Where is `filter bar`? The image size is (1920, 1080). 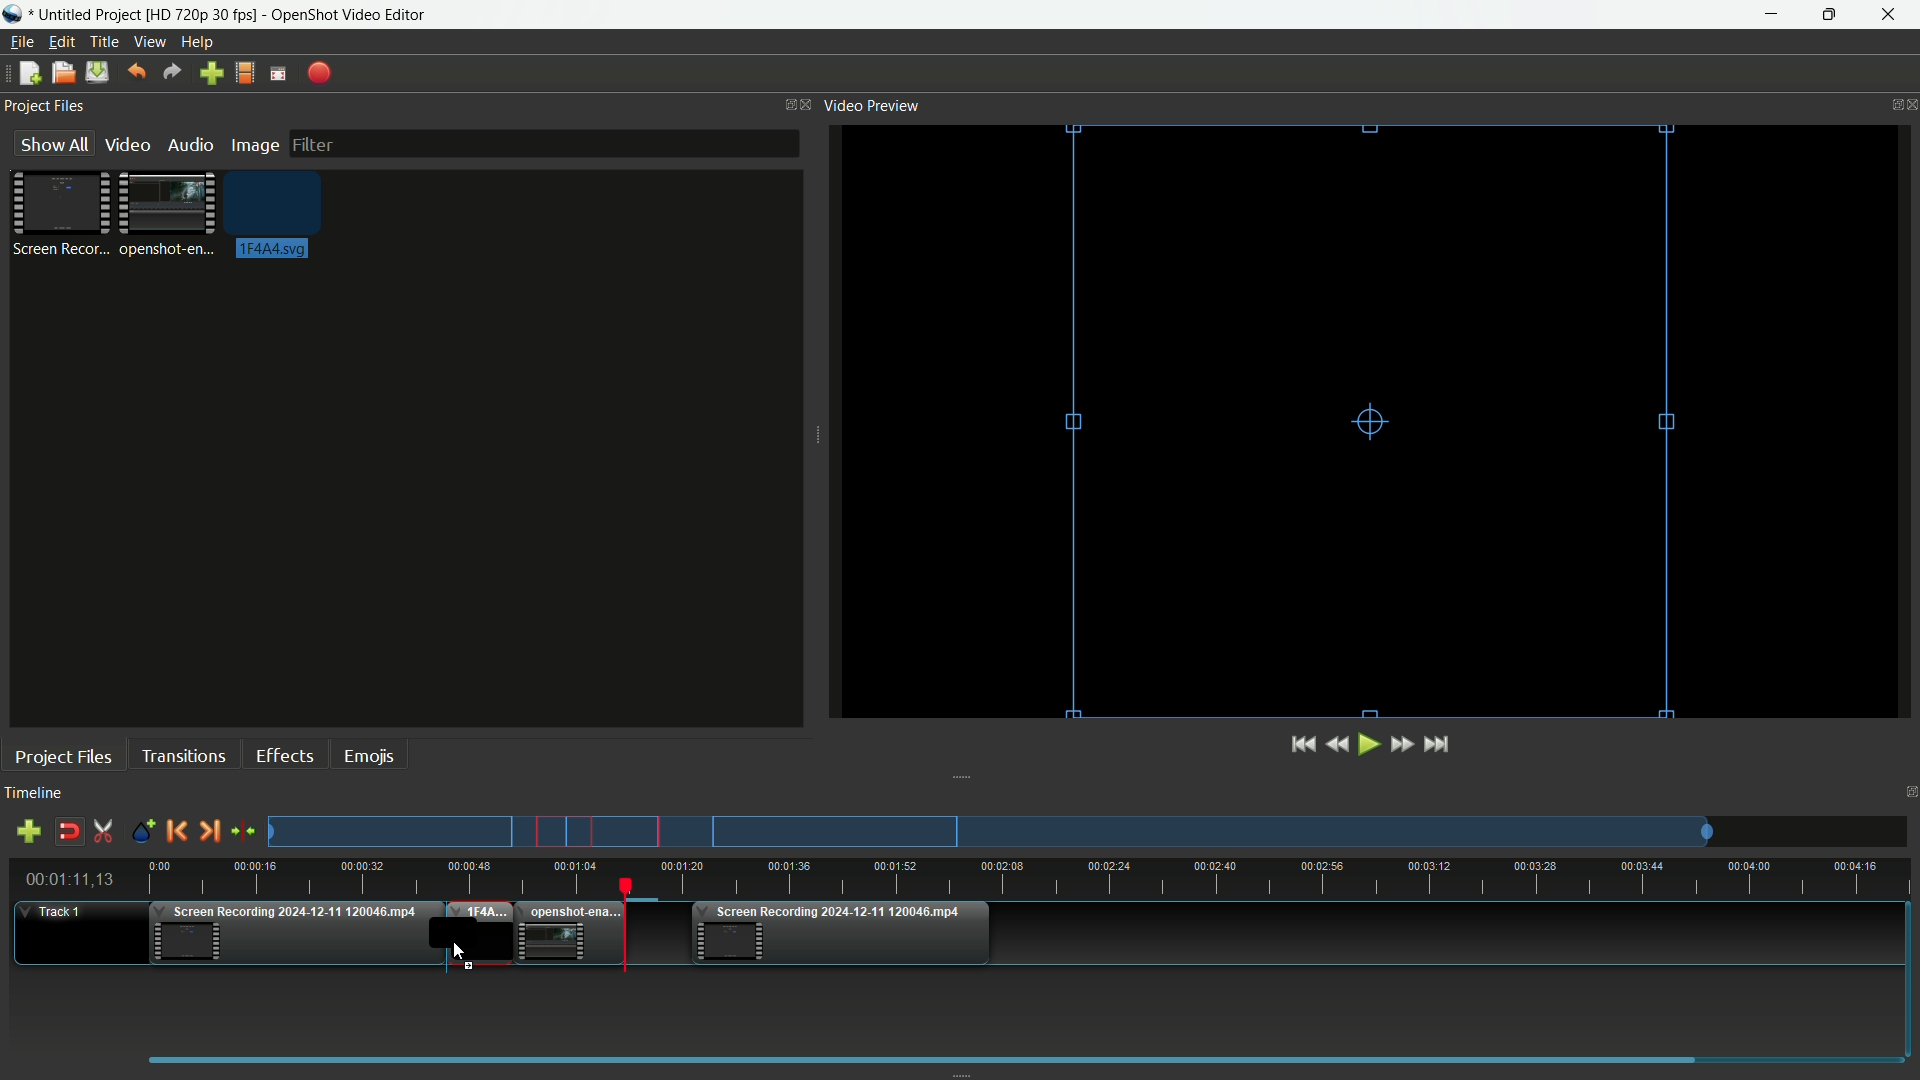
filter bar is located at coordinates (542, 141).